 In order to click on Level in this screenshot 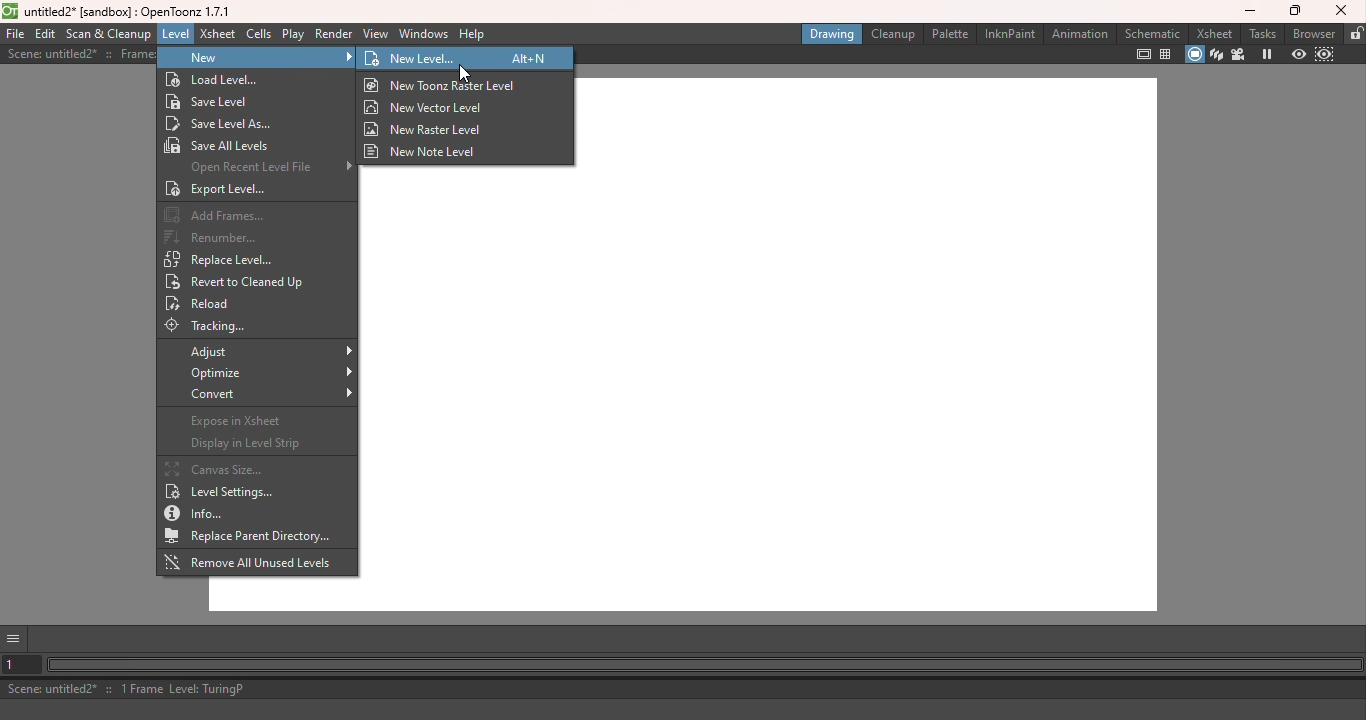, I will do `click(174, 34)`.